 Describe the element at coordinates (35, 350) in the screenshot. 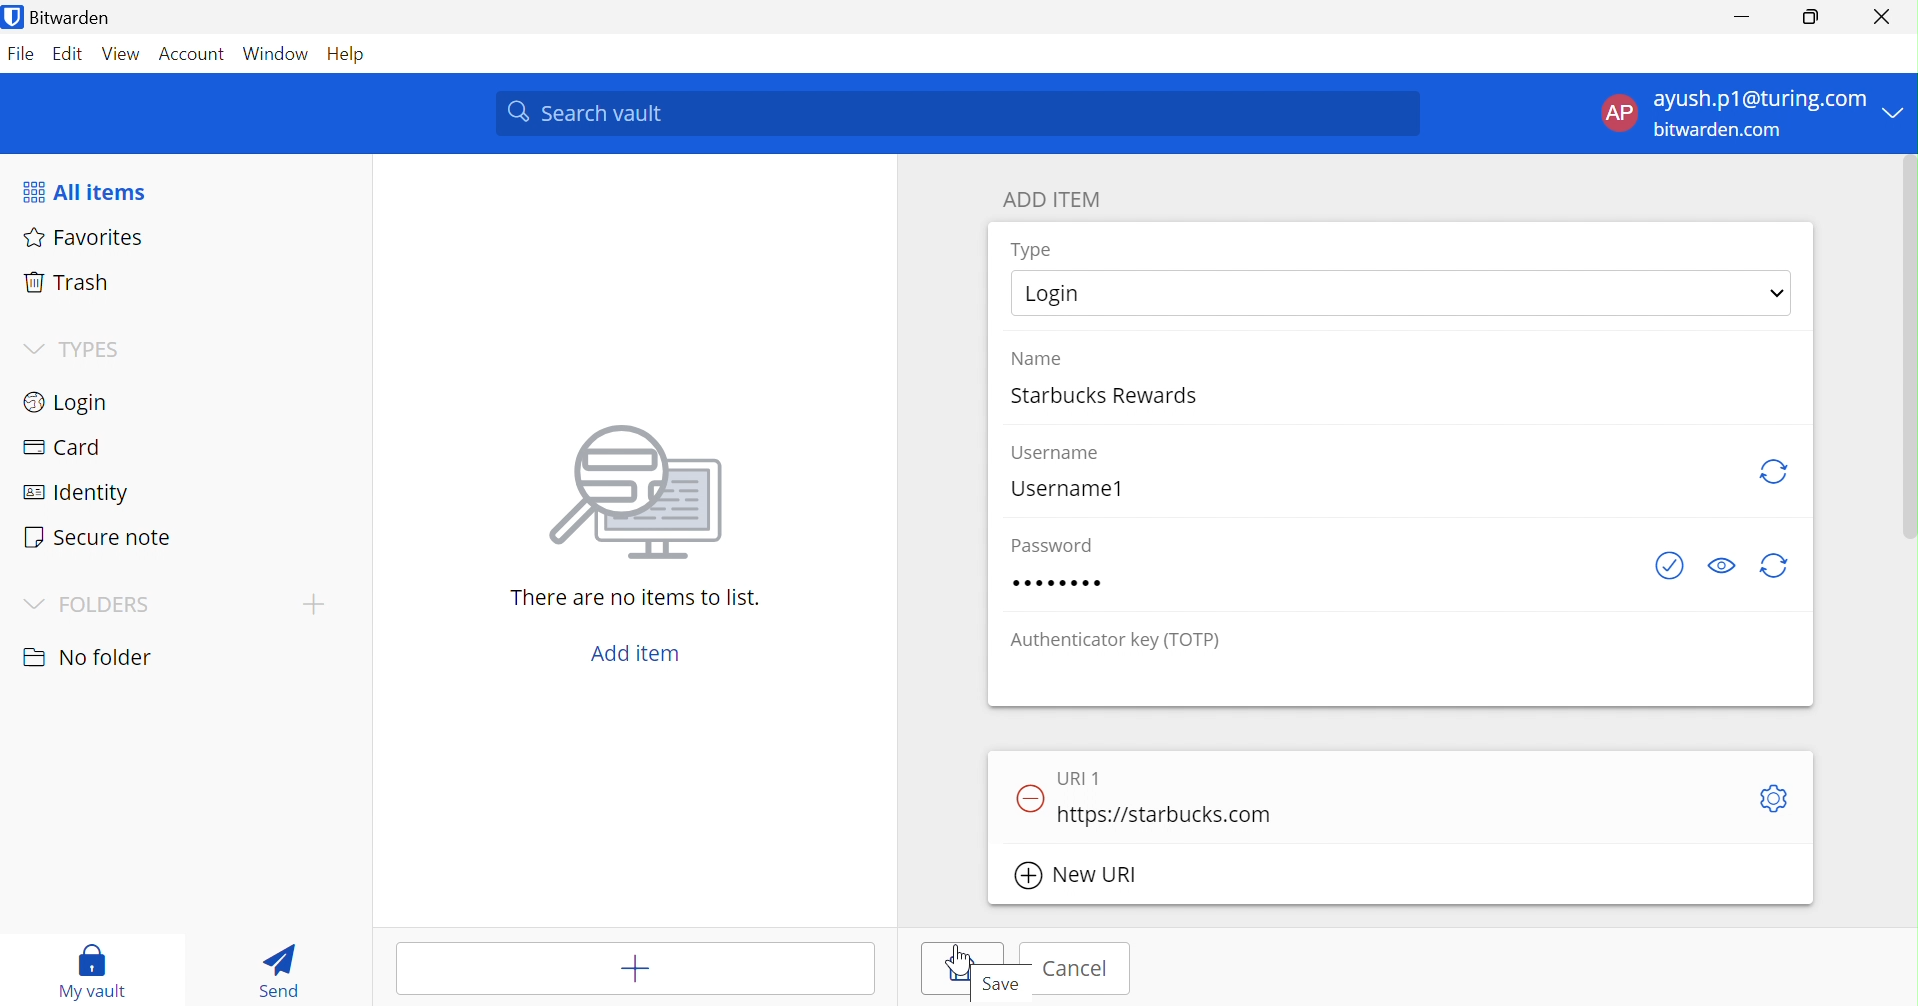

I see `Drop Down` at that location.